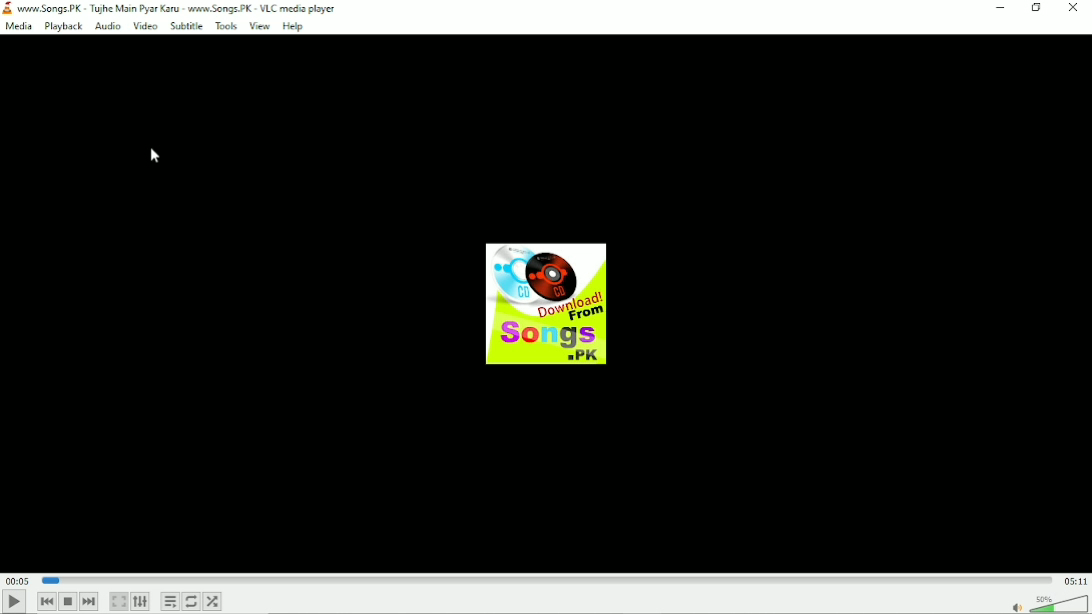 The height and width of the screenshot is (614, 1092). Describe the element at coordinates (1075, 8) in the screenshot. I see `Close` at that location.